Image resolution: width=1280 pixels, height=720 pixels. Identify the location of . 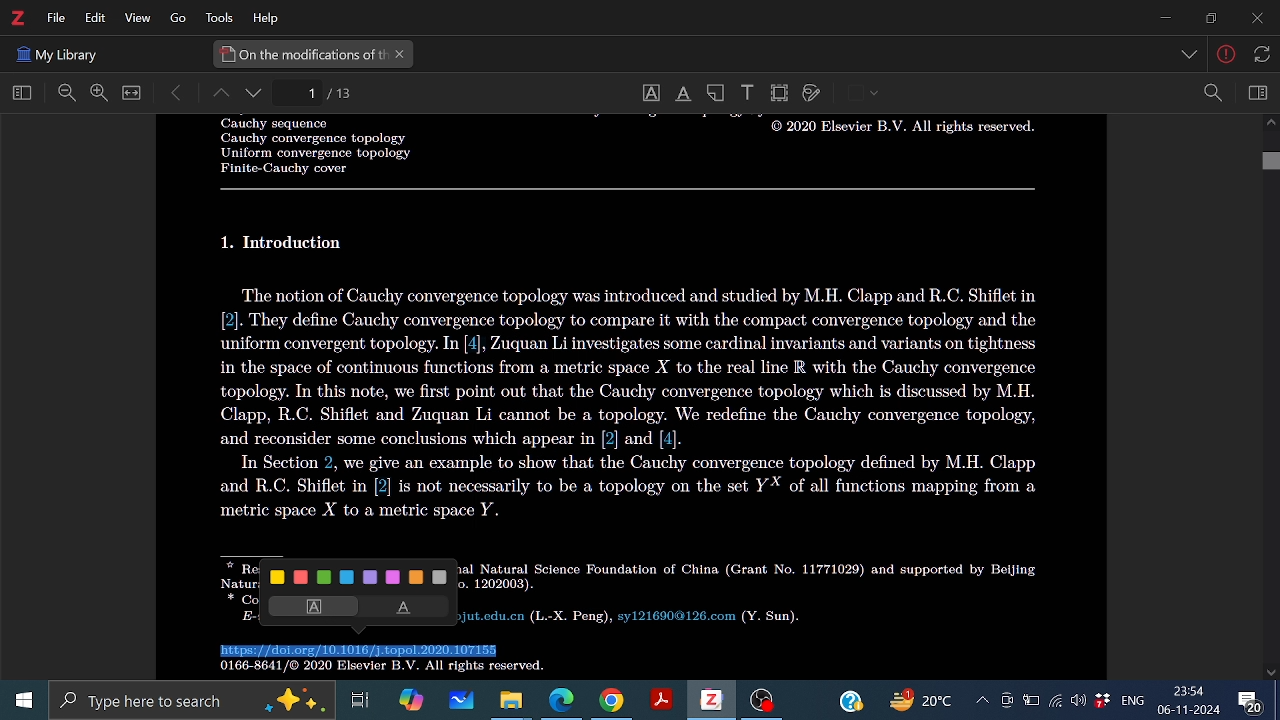
(172, 19).